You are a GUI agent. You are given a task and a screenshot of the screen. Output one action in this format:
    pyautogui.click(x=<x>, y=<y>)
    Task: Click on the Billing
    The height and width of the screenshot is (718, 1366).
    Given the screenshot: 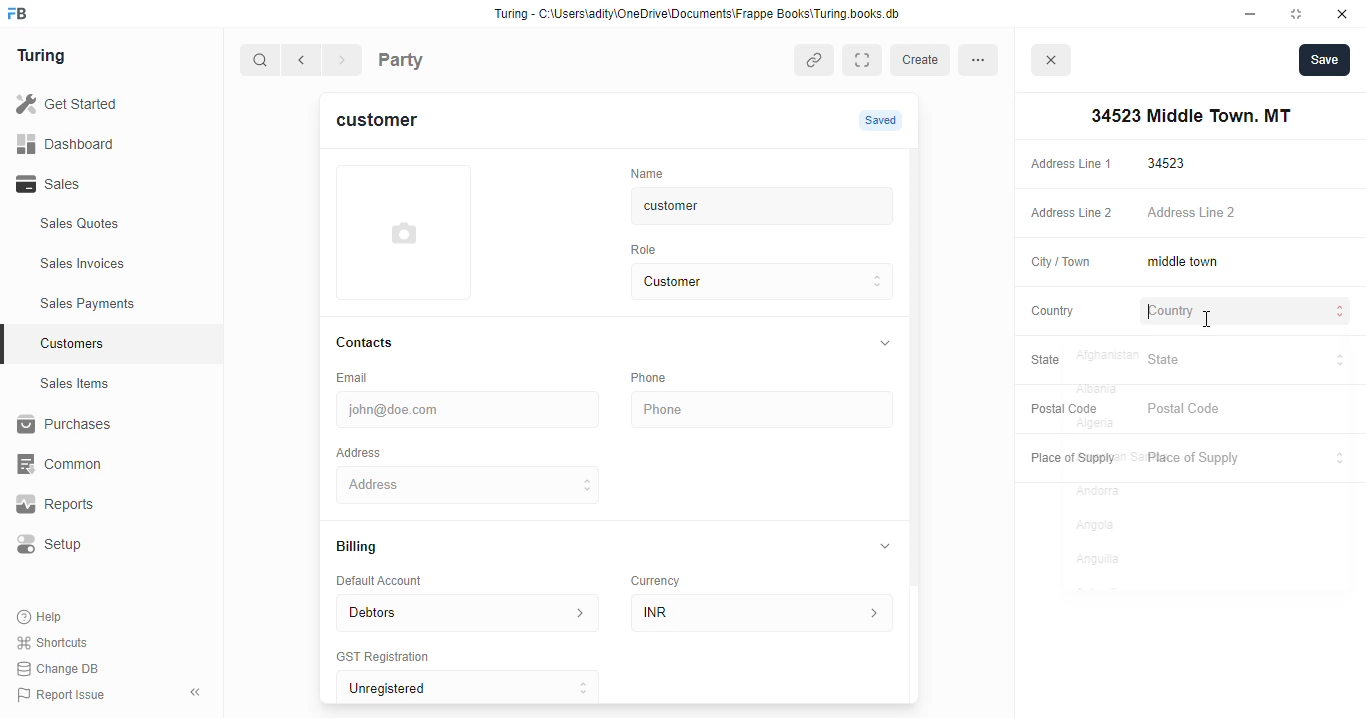 What is the action you would take?
    pyautogui.click(x=366, y=548)
    